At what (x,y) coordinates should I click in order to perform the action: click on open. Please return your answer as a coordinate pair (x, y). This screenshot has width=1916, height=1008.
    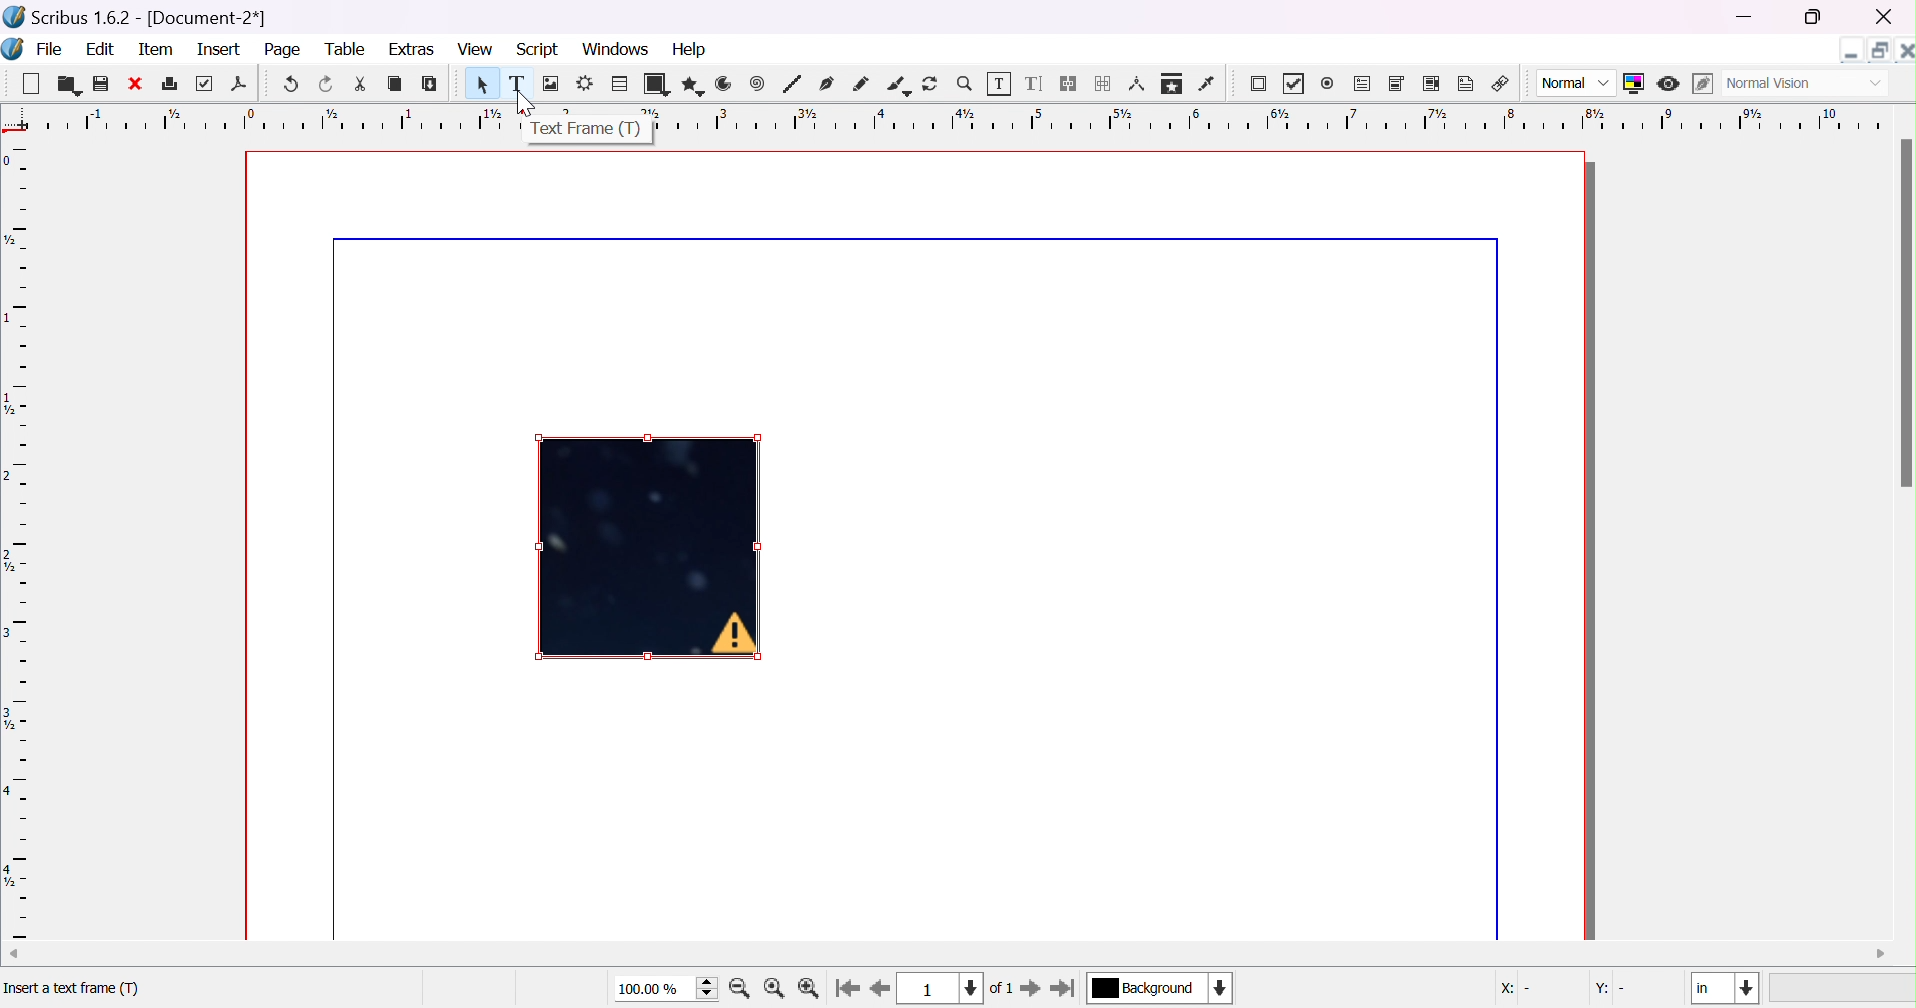
    Looking at the image, I should click on (65, 85).